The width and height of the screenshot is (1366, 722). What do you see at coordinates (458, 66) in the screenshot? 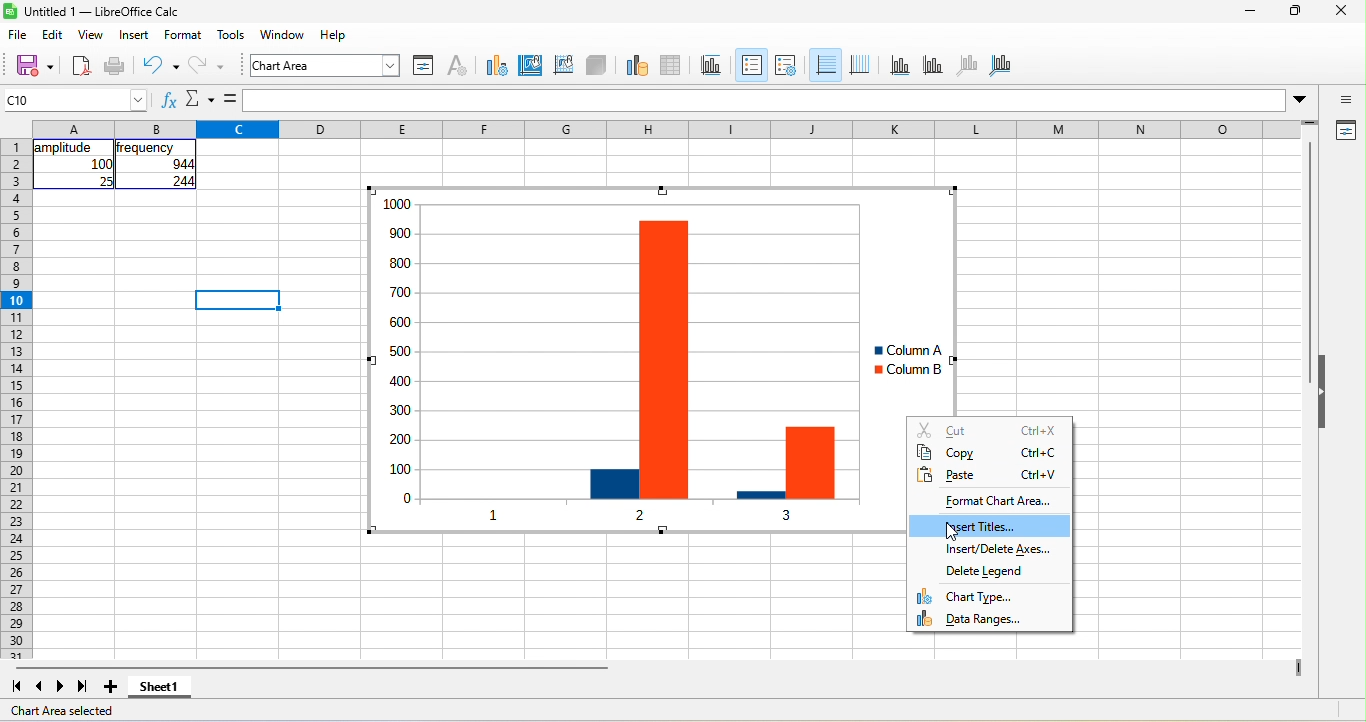
I see `character` at bounding box center [458, 66].